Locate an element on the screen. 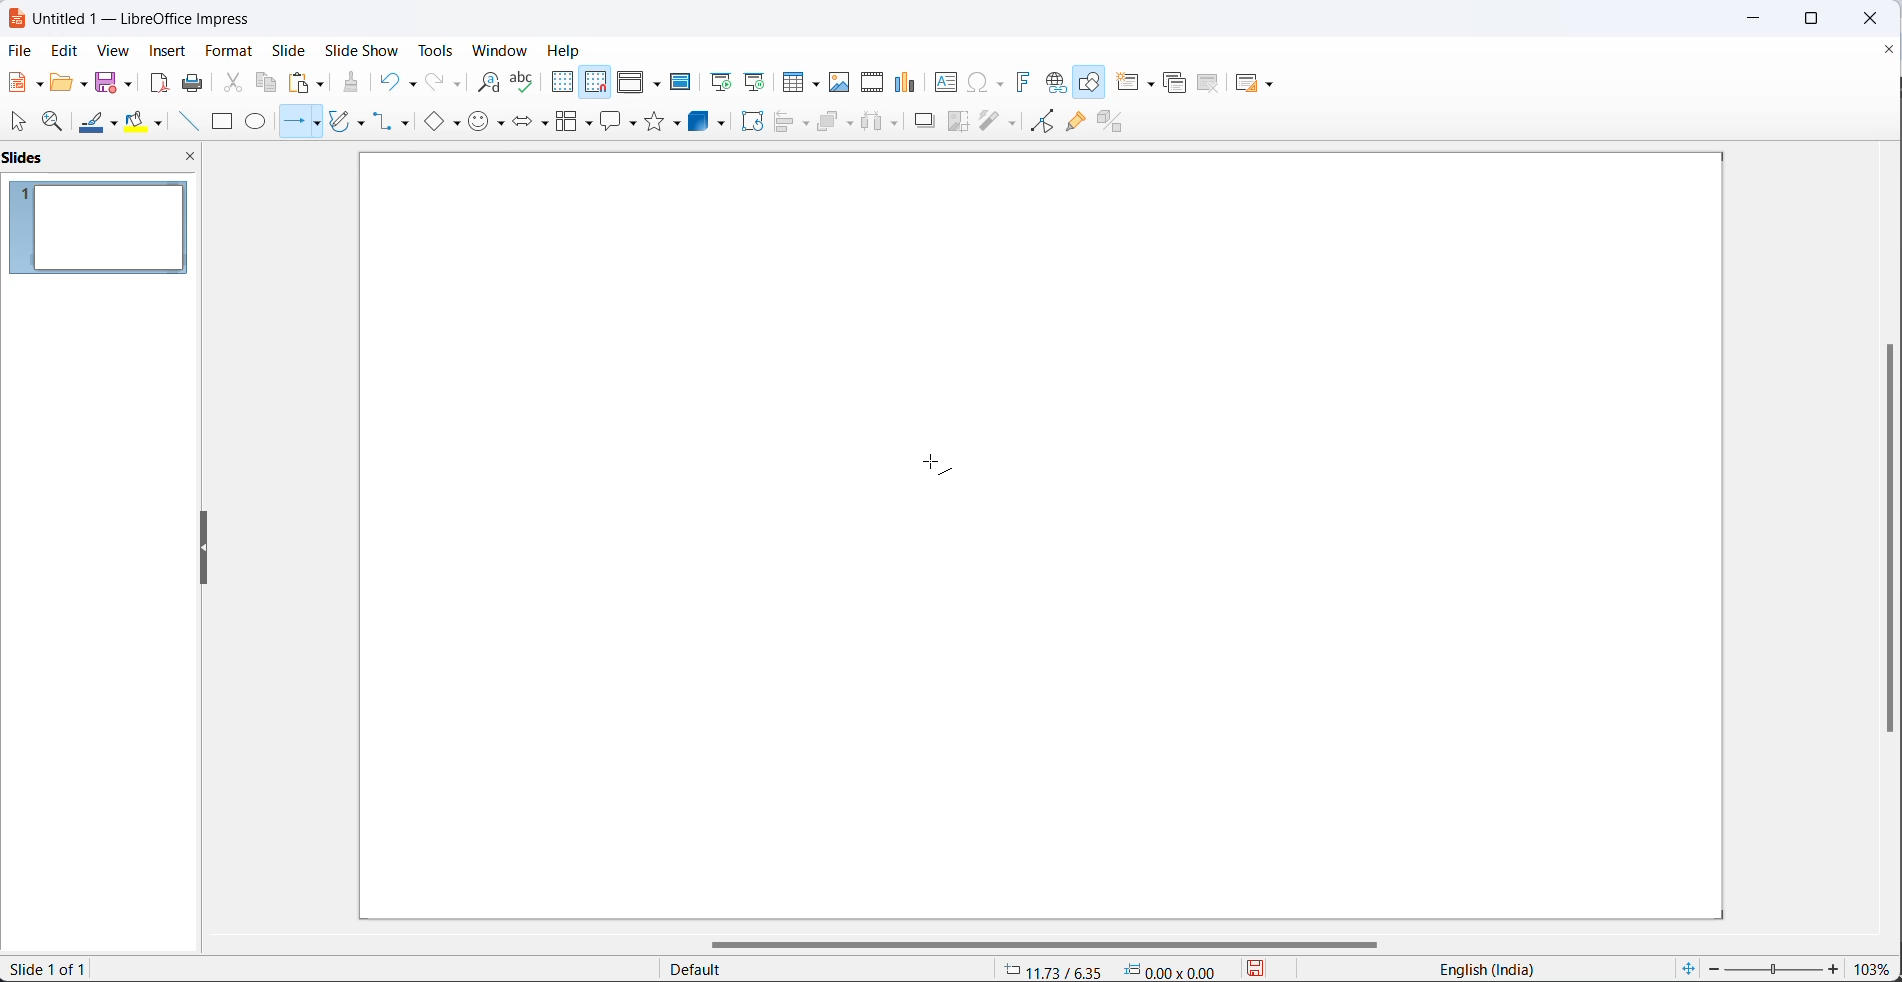  tools is located at coordinates (435, 50).